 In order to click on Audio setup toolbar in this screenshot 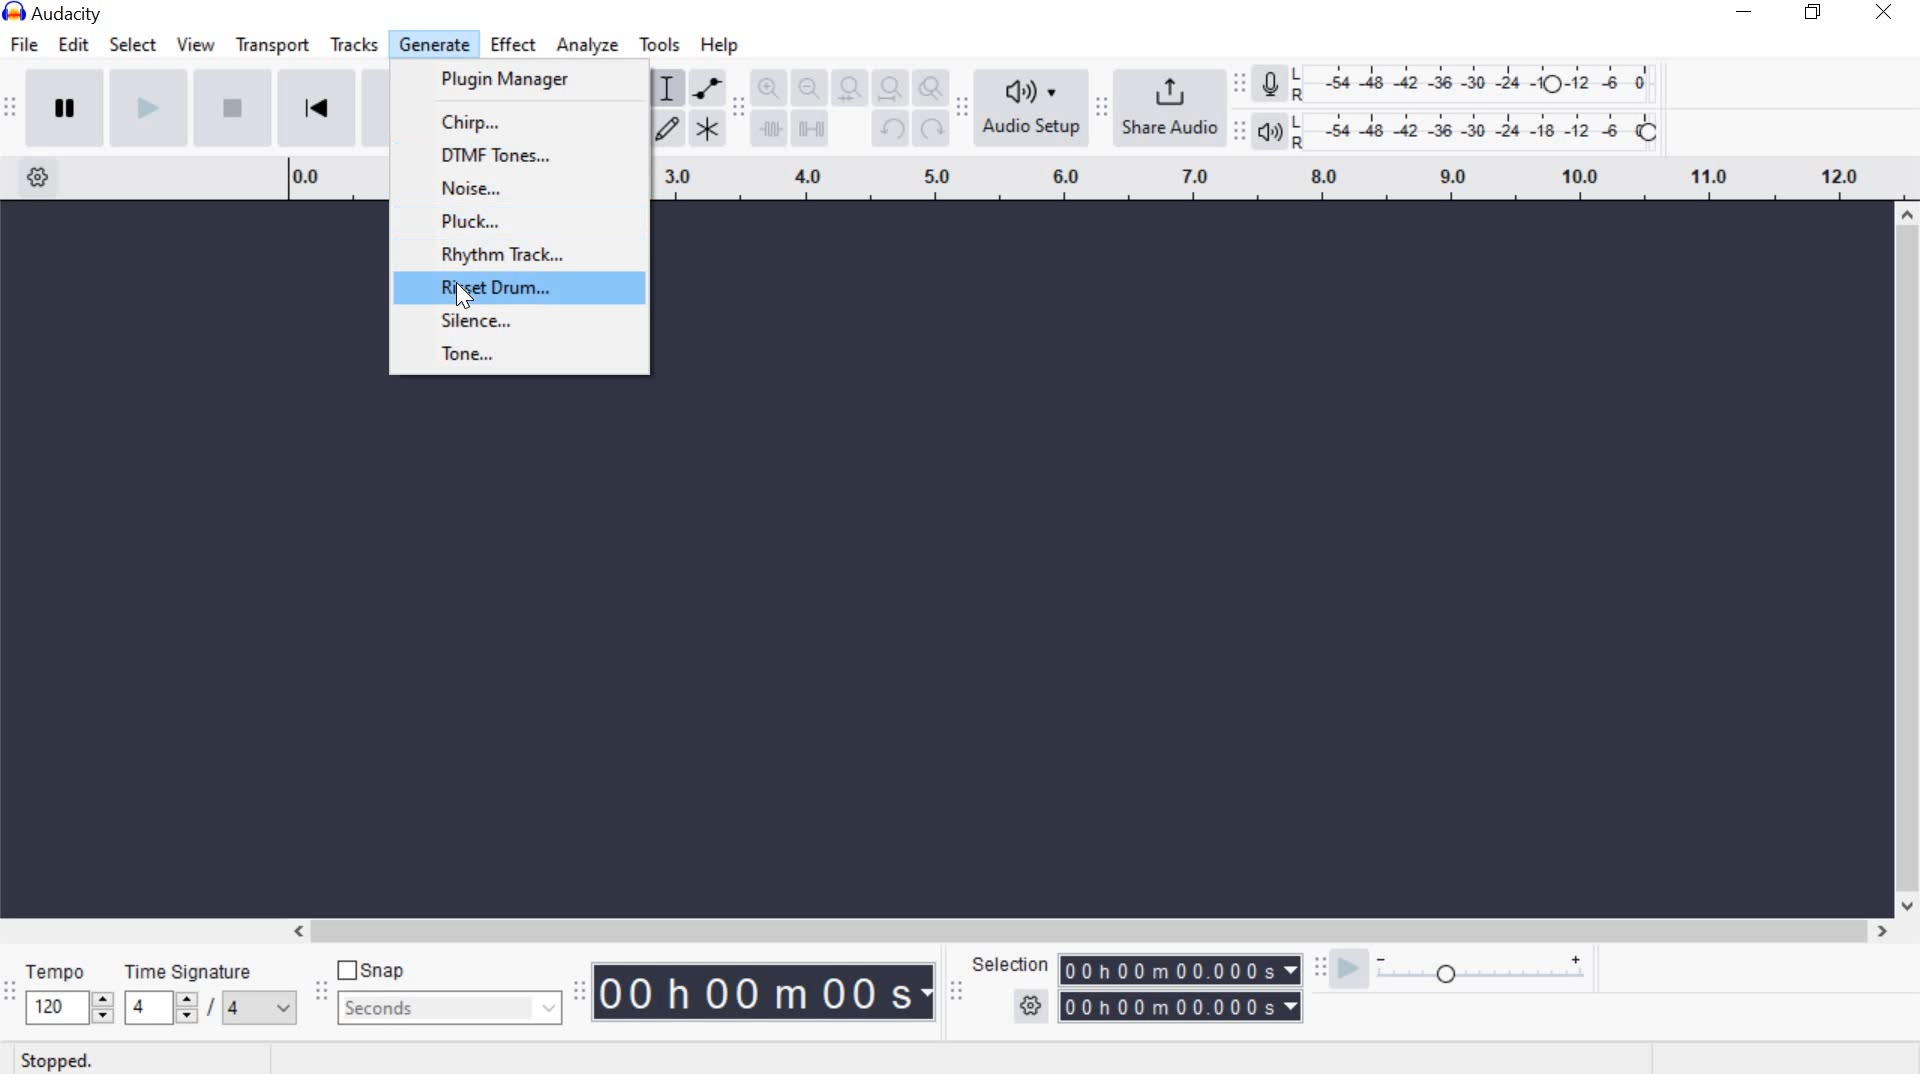, I will do `click(960, 107)`.